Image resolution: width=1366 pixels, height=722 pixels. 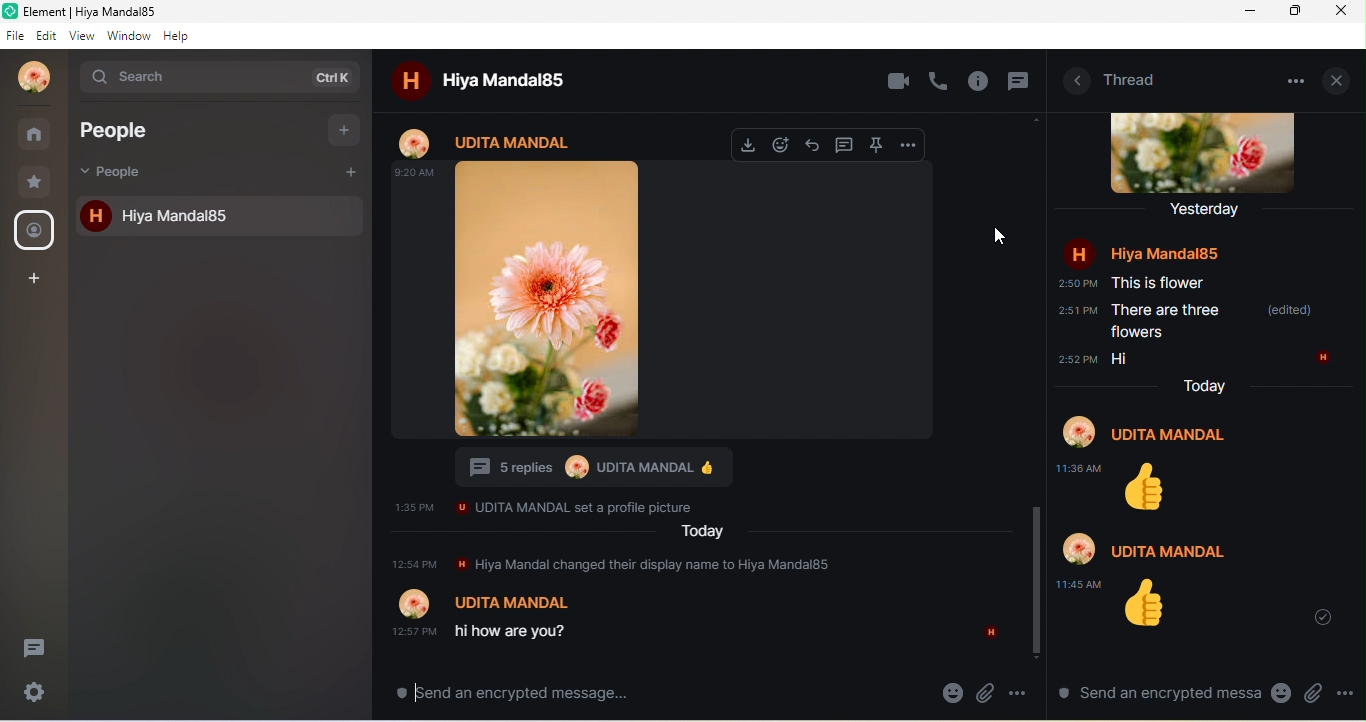 What do you see at coordinates (577, 467) in the screenshot?
I see `Profile picture` at bounding box center [577, 467].